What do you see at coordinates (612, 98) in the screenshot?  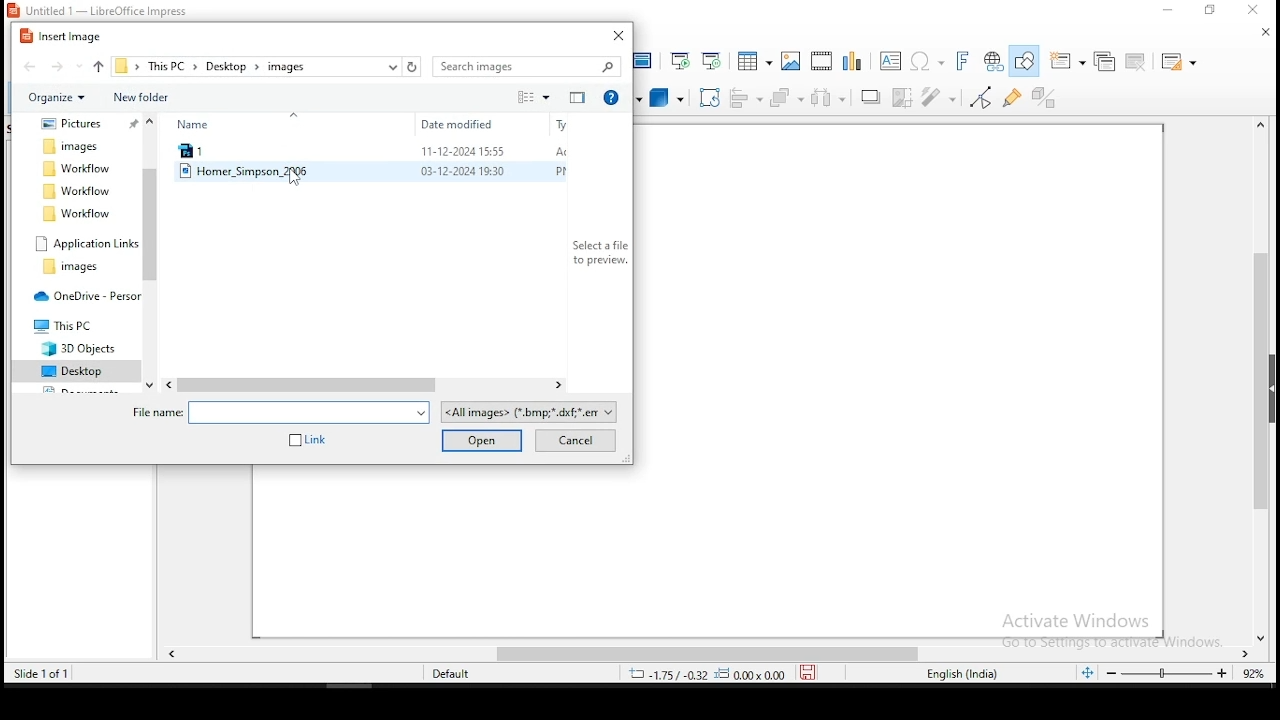 I see `info` at bounding box center [612, 98].